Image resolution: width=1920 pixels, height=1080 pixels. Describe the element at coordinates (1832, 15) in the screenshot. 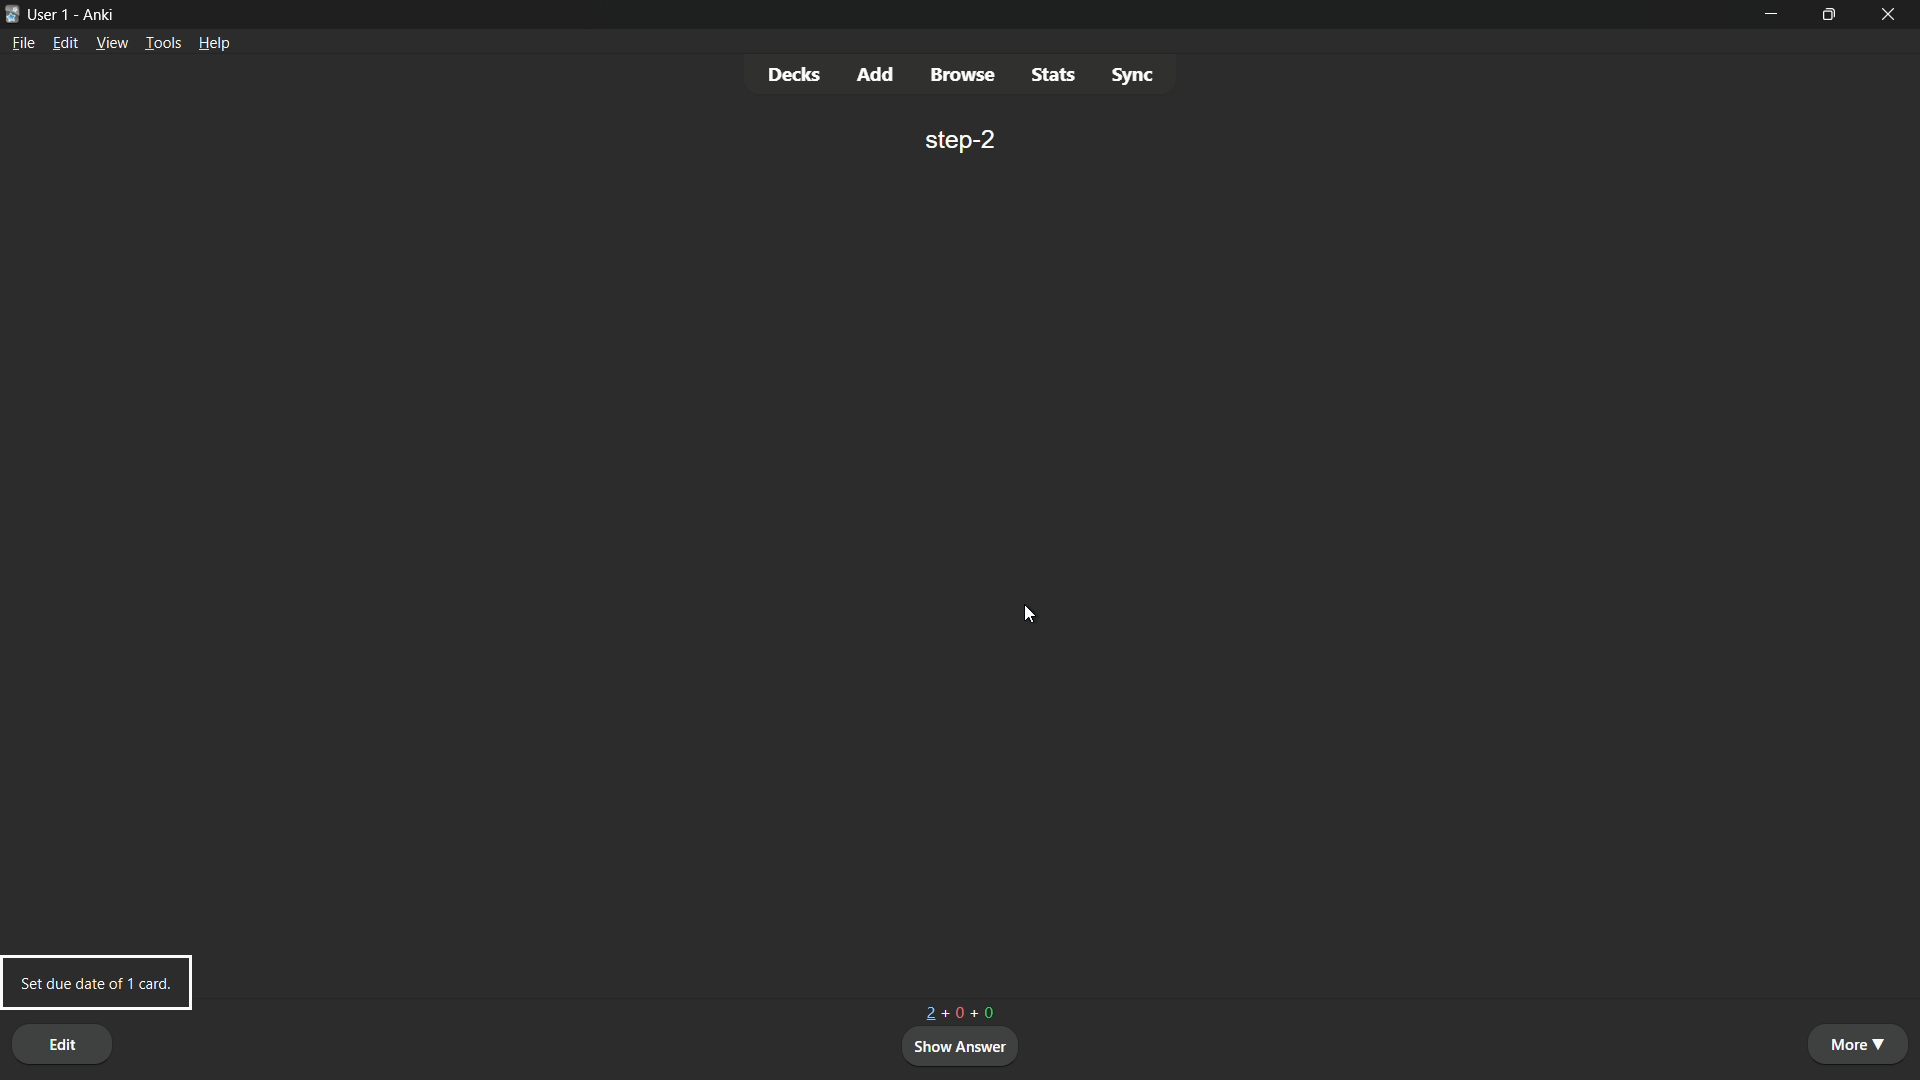

I see `maximize` at that location.